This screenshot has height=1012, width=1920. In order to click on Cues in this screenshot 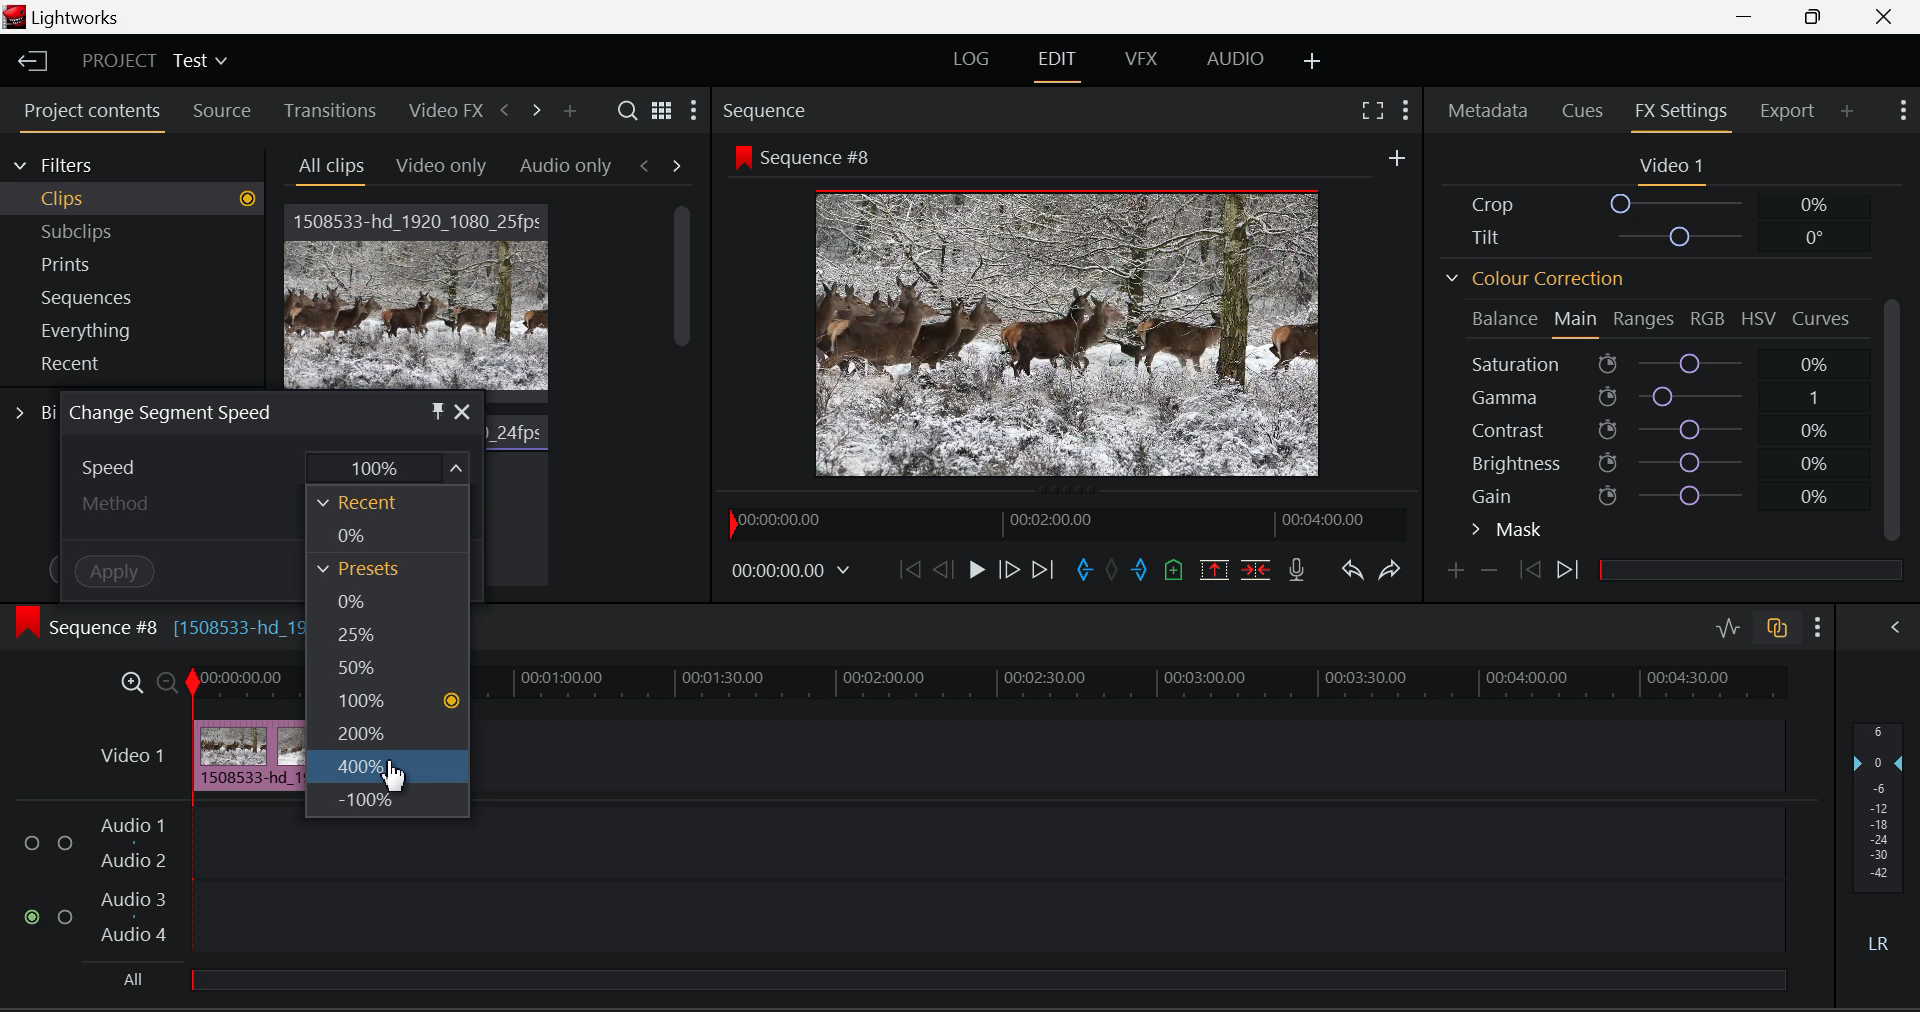, I will do `click(1584, 111)`.